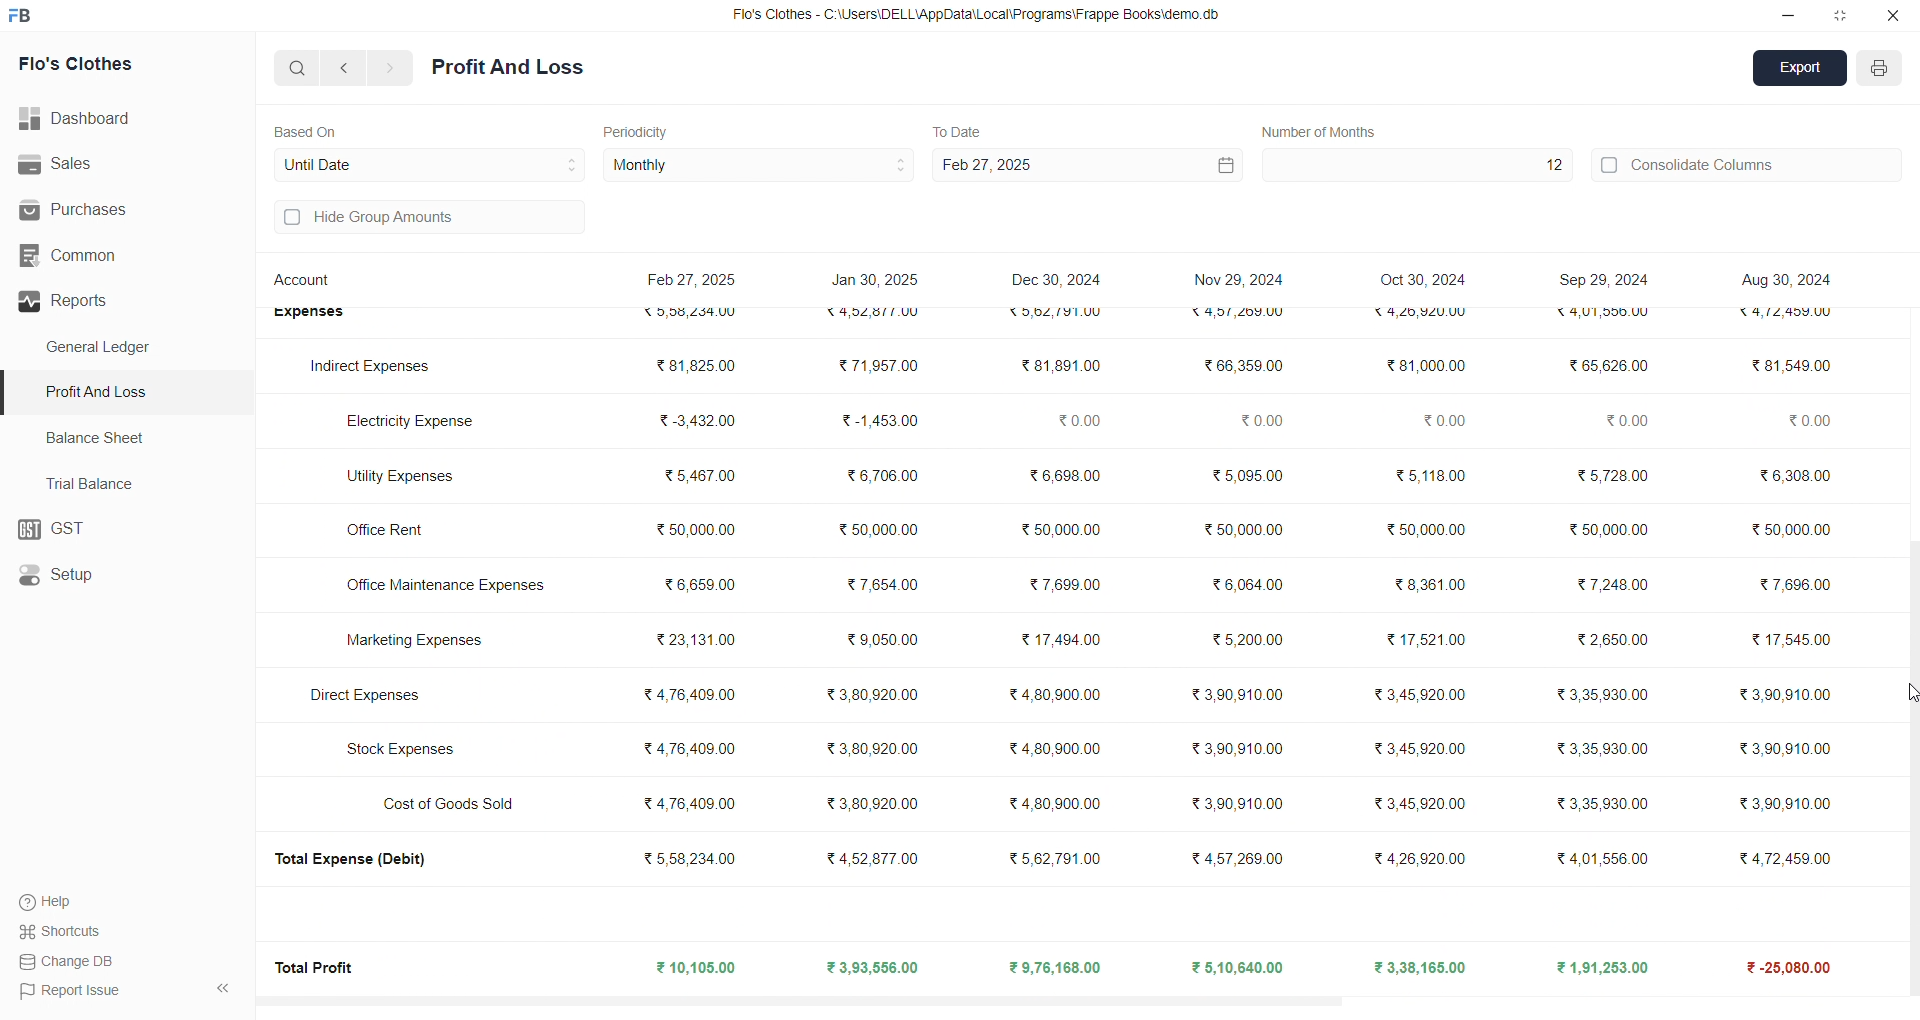 The height and width of the screenshot is (1020, 1920). I want to click on Direct Expenses, so click(361, 694).